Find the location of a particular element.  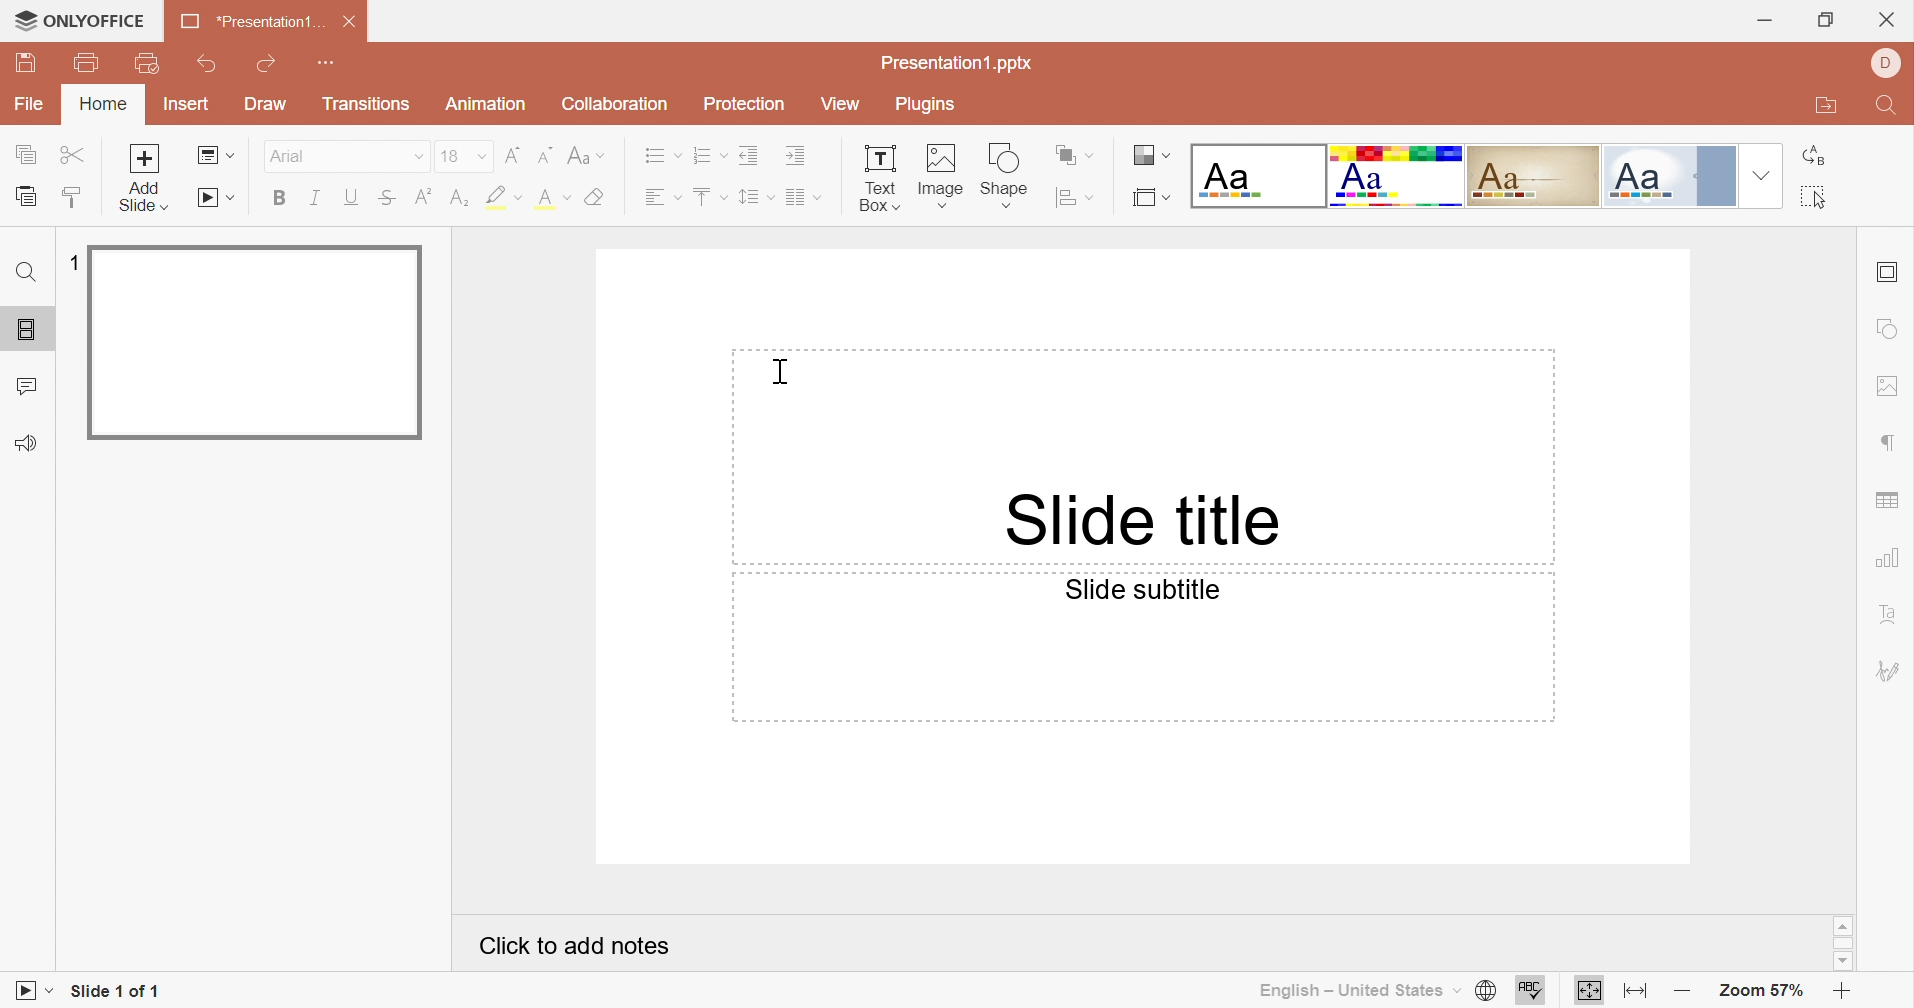

Decrement font size is located at coordinates (544, 154).